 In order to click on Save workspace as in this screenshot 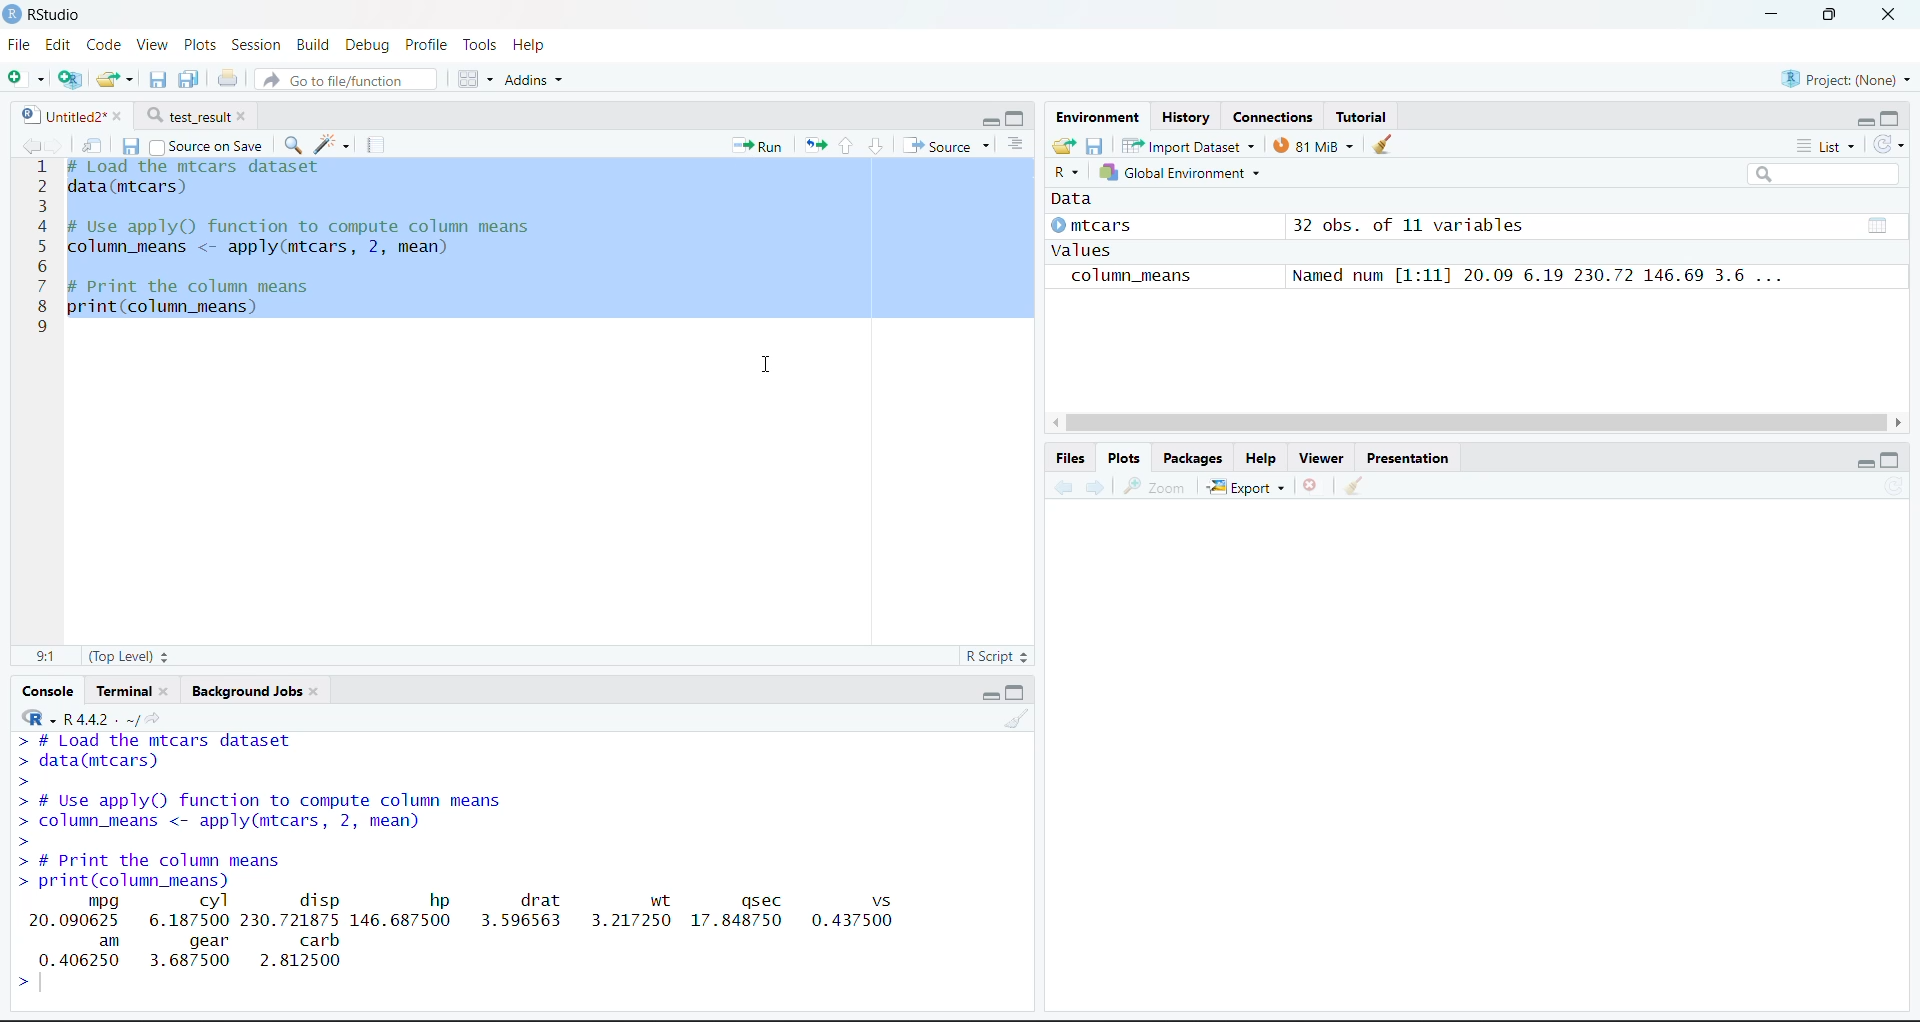, I will do `click(1096, 144)`.